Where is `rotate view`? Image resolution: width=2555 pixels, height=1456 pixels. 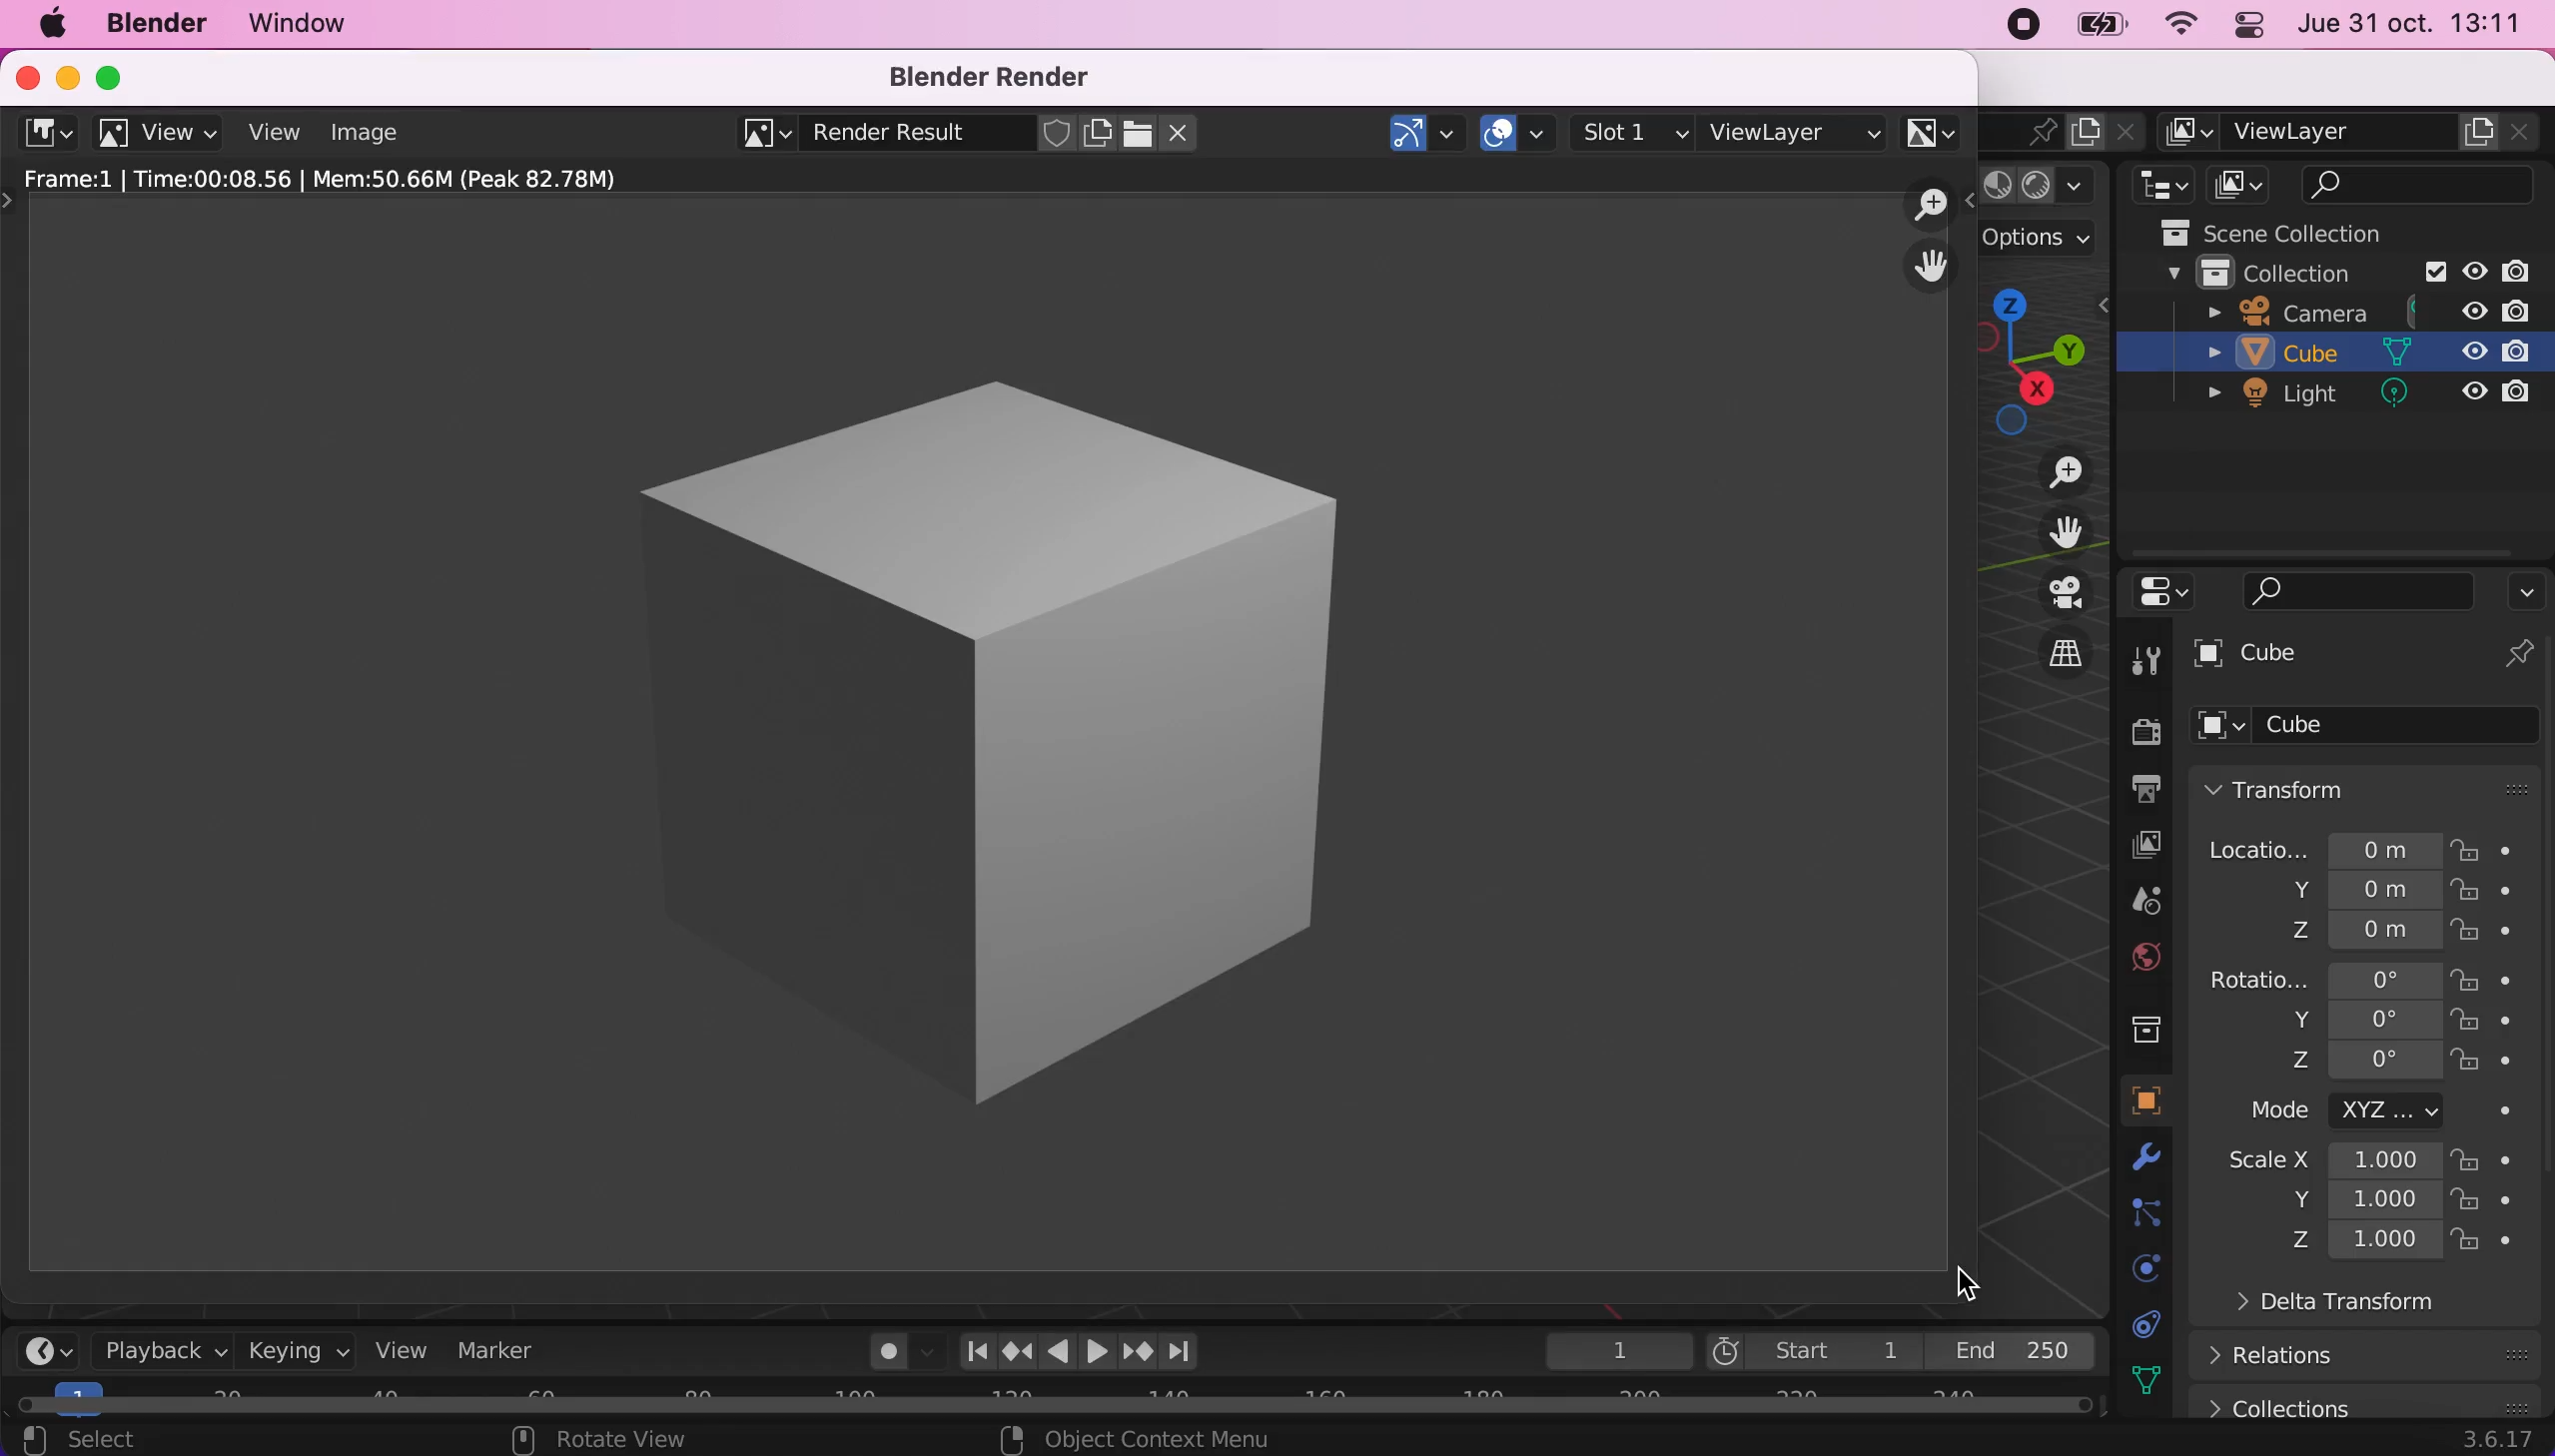 rotate view is located at coordinates (607, 1440).